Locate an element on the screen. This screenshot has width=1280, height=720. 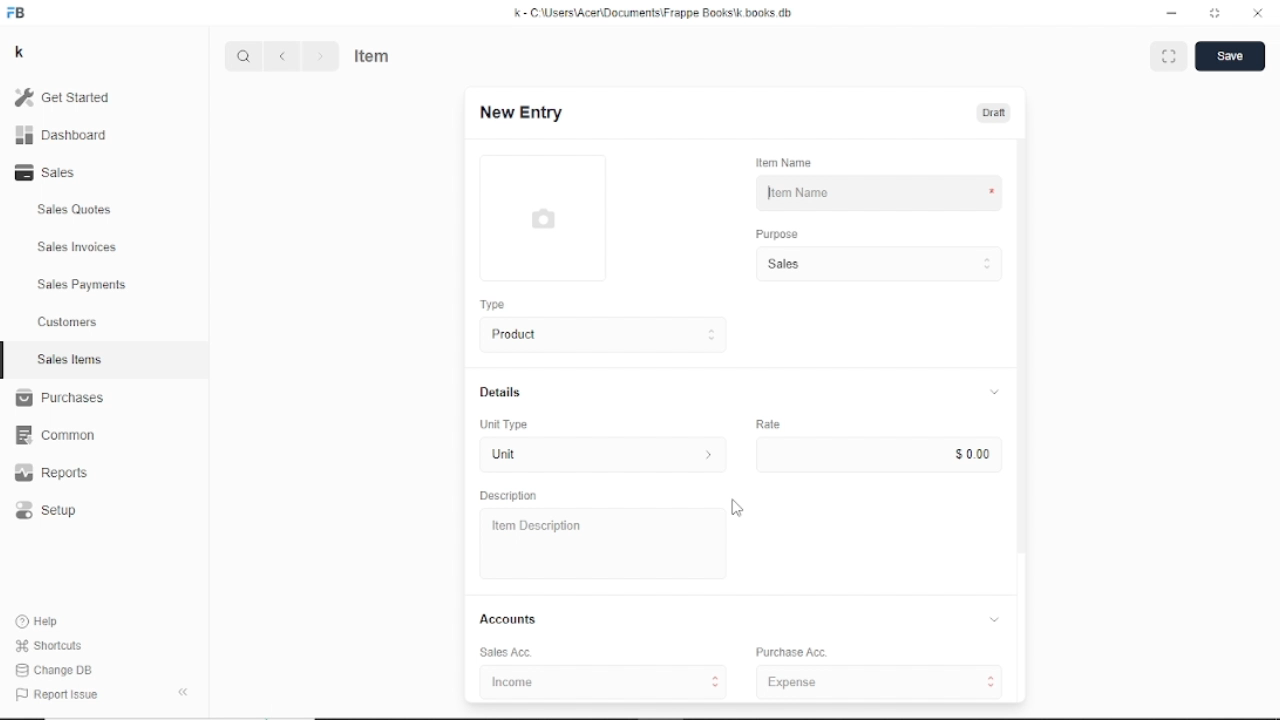
Vertical scrollbar is located at coordinates (1023, 345).